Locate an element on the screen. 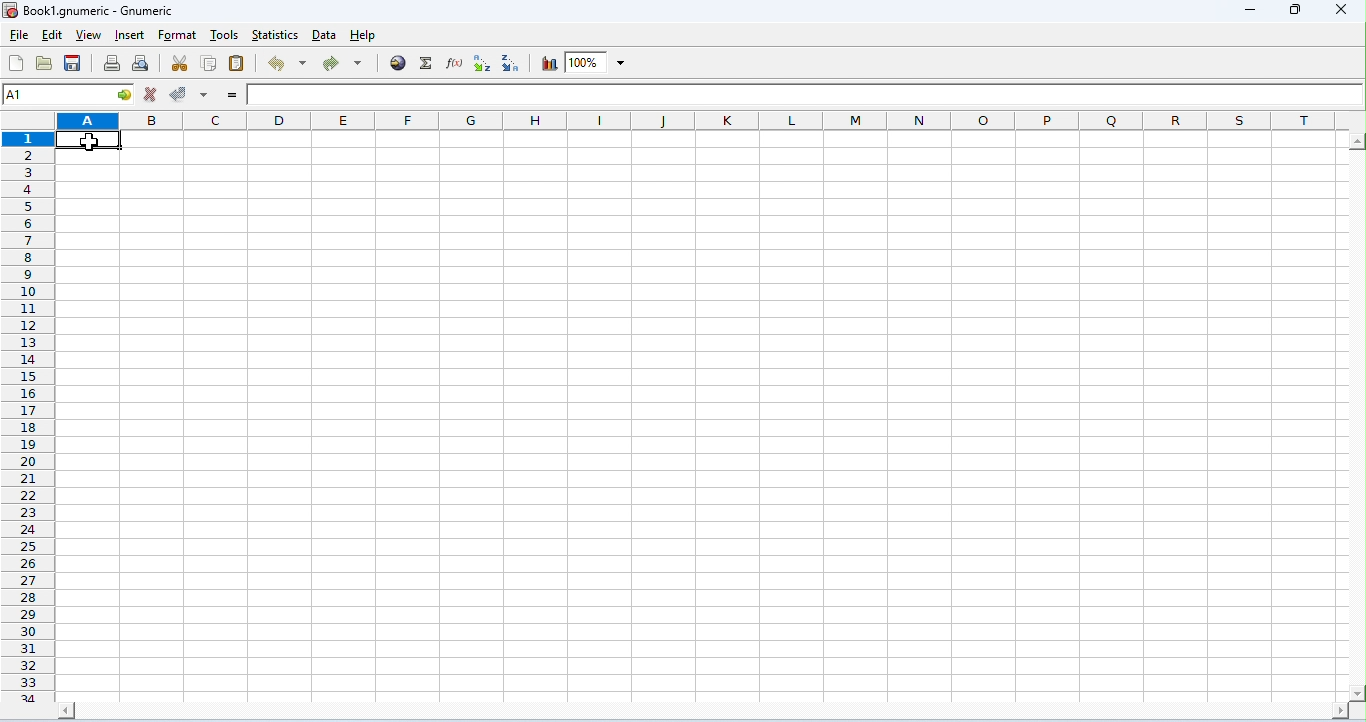  sort ascending is located at coordinates (481, 63).